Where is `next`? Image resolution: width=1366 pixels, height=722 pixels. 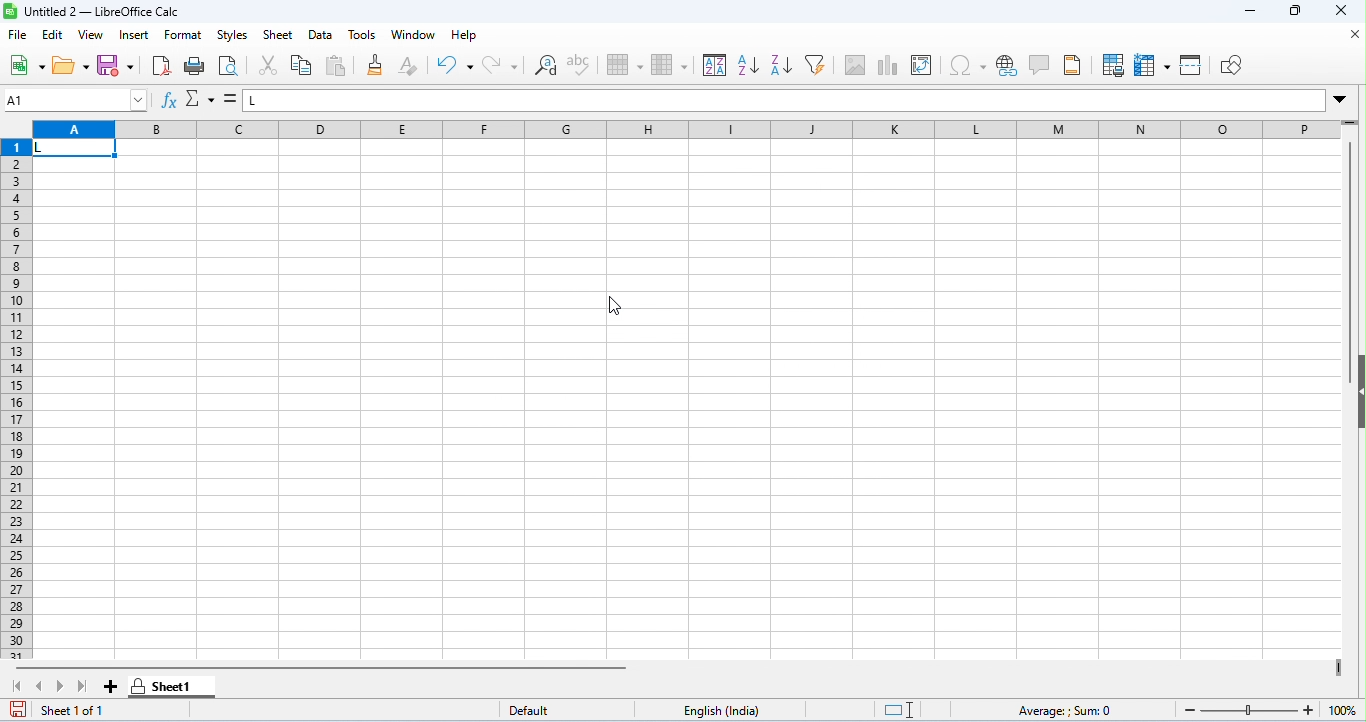 next is located at coordinates (61, 686).